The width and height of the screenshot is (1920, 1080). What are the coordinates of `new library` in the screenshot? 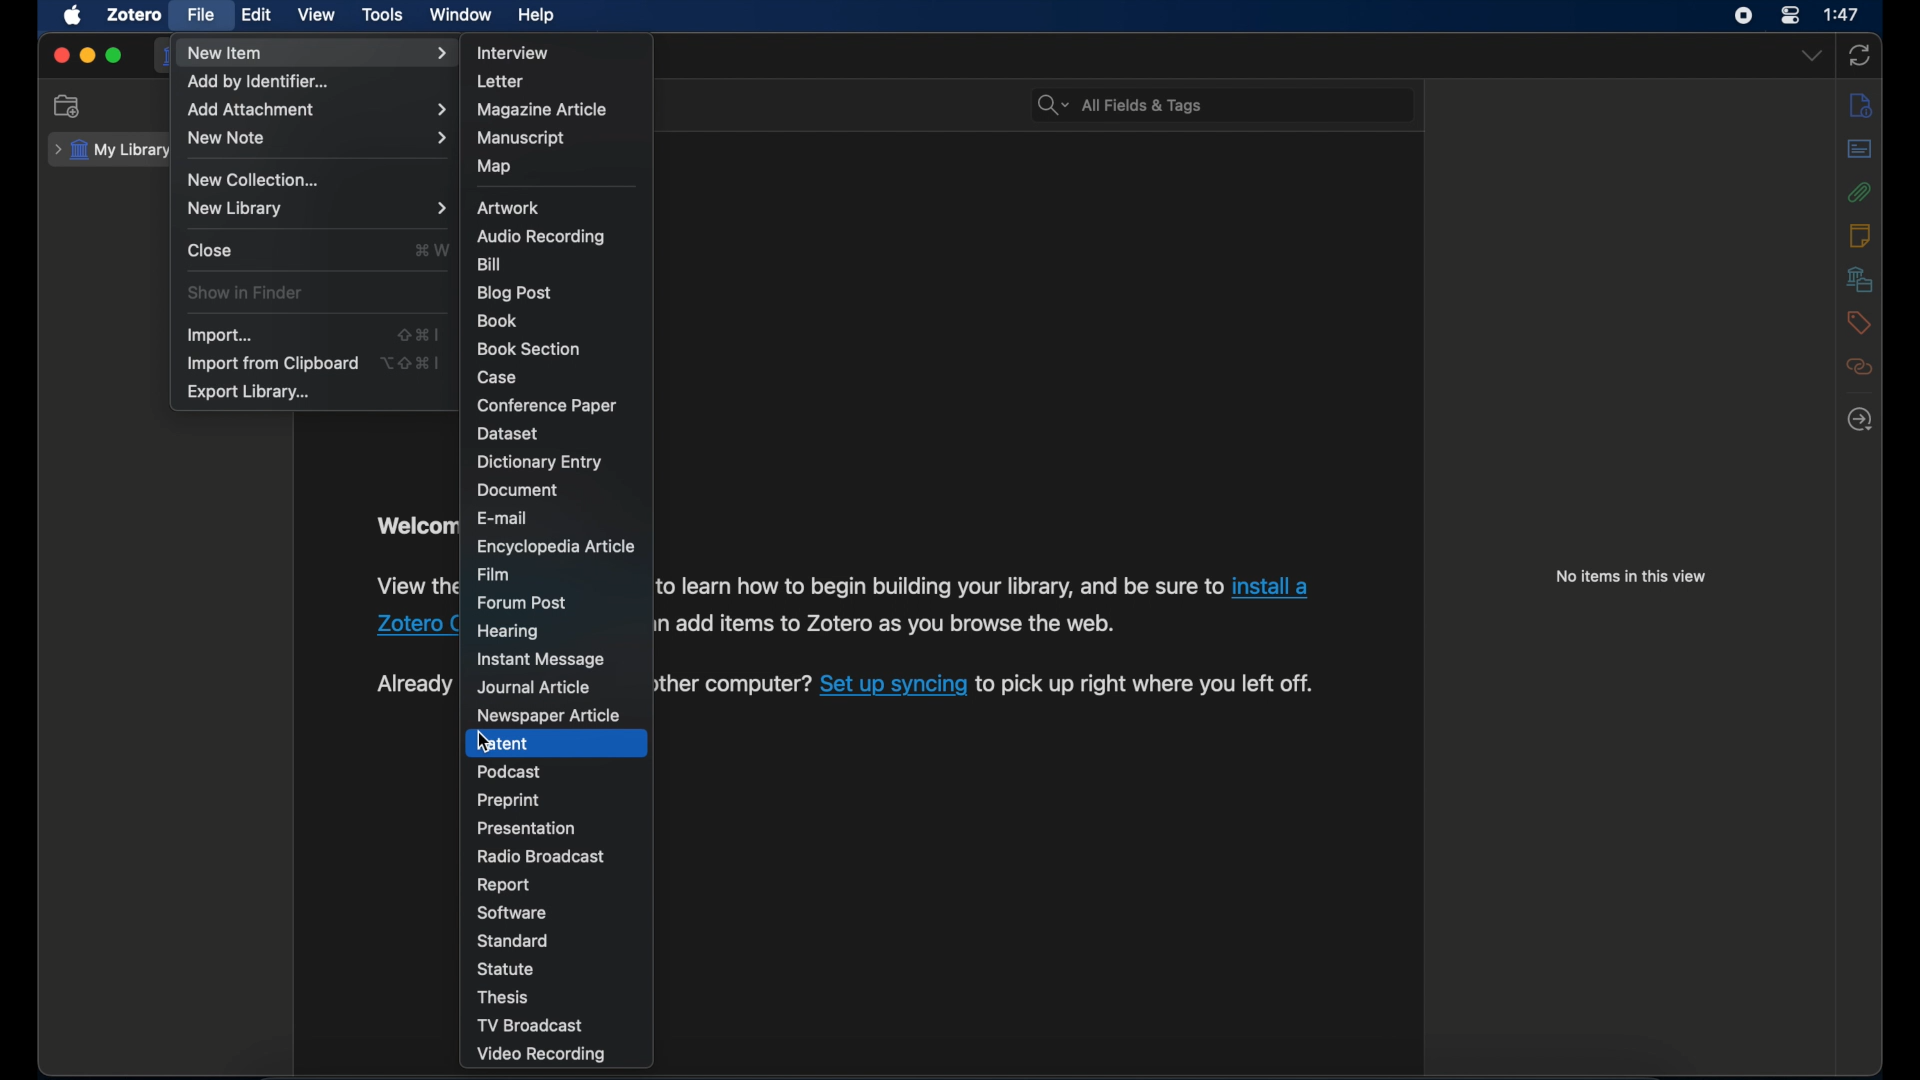 It's located at (317, 208).